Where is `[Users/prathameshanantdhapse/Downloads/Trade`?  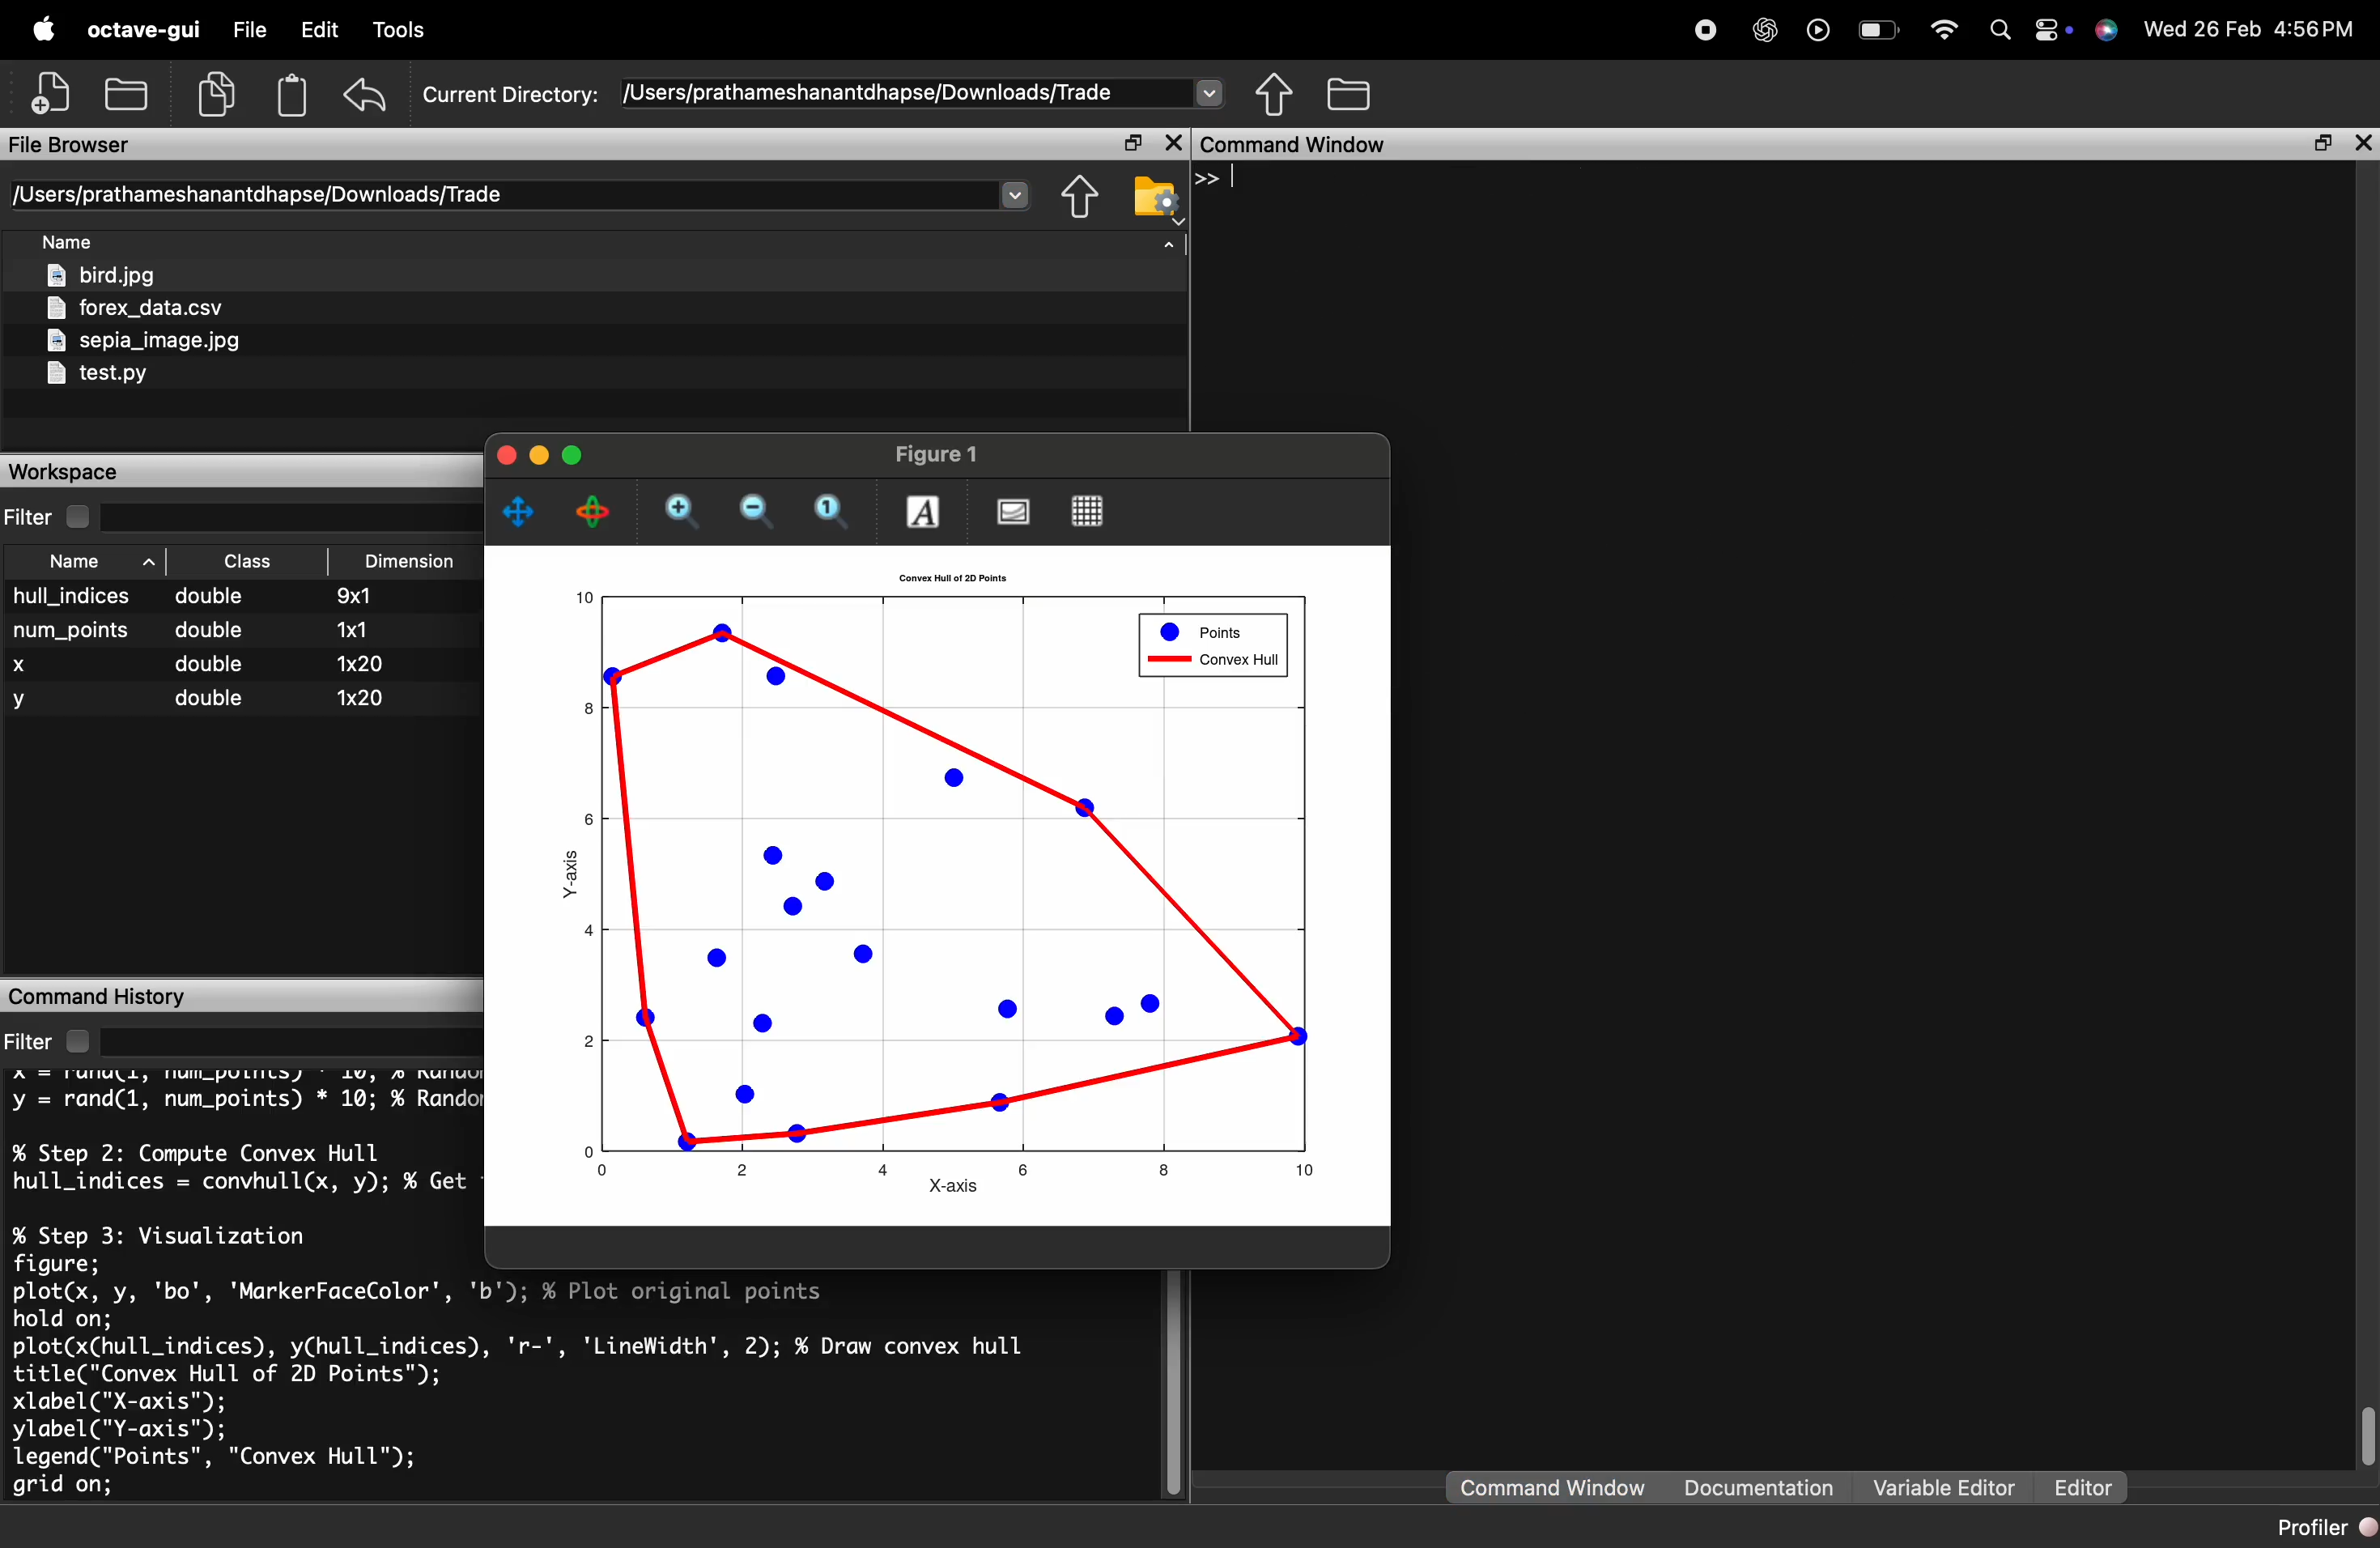
[Users/prathameshanantdhapse/Downloads/Trade is located at coordinates (255, 195).